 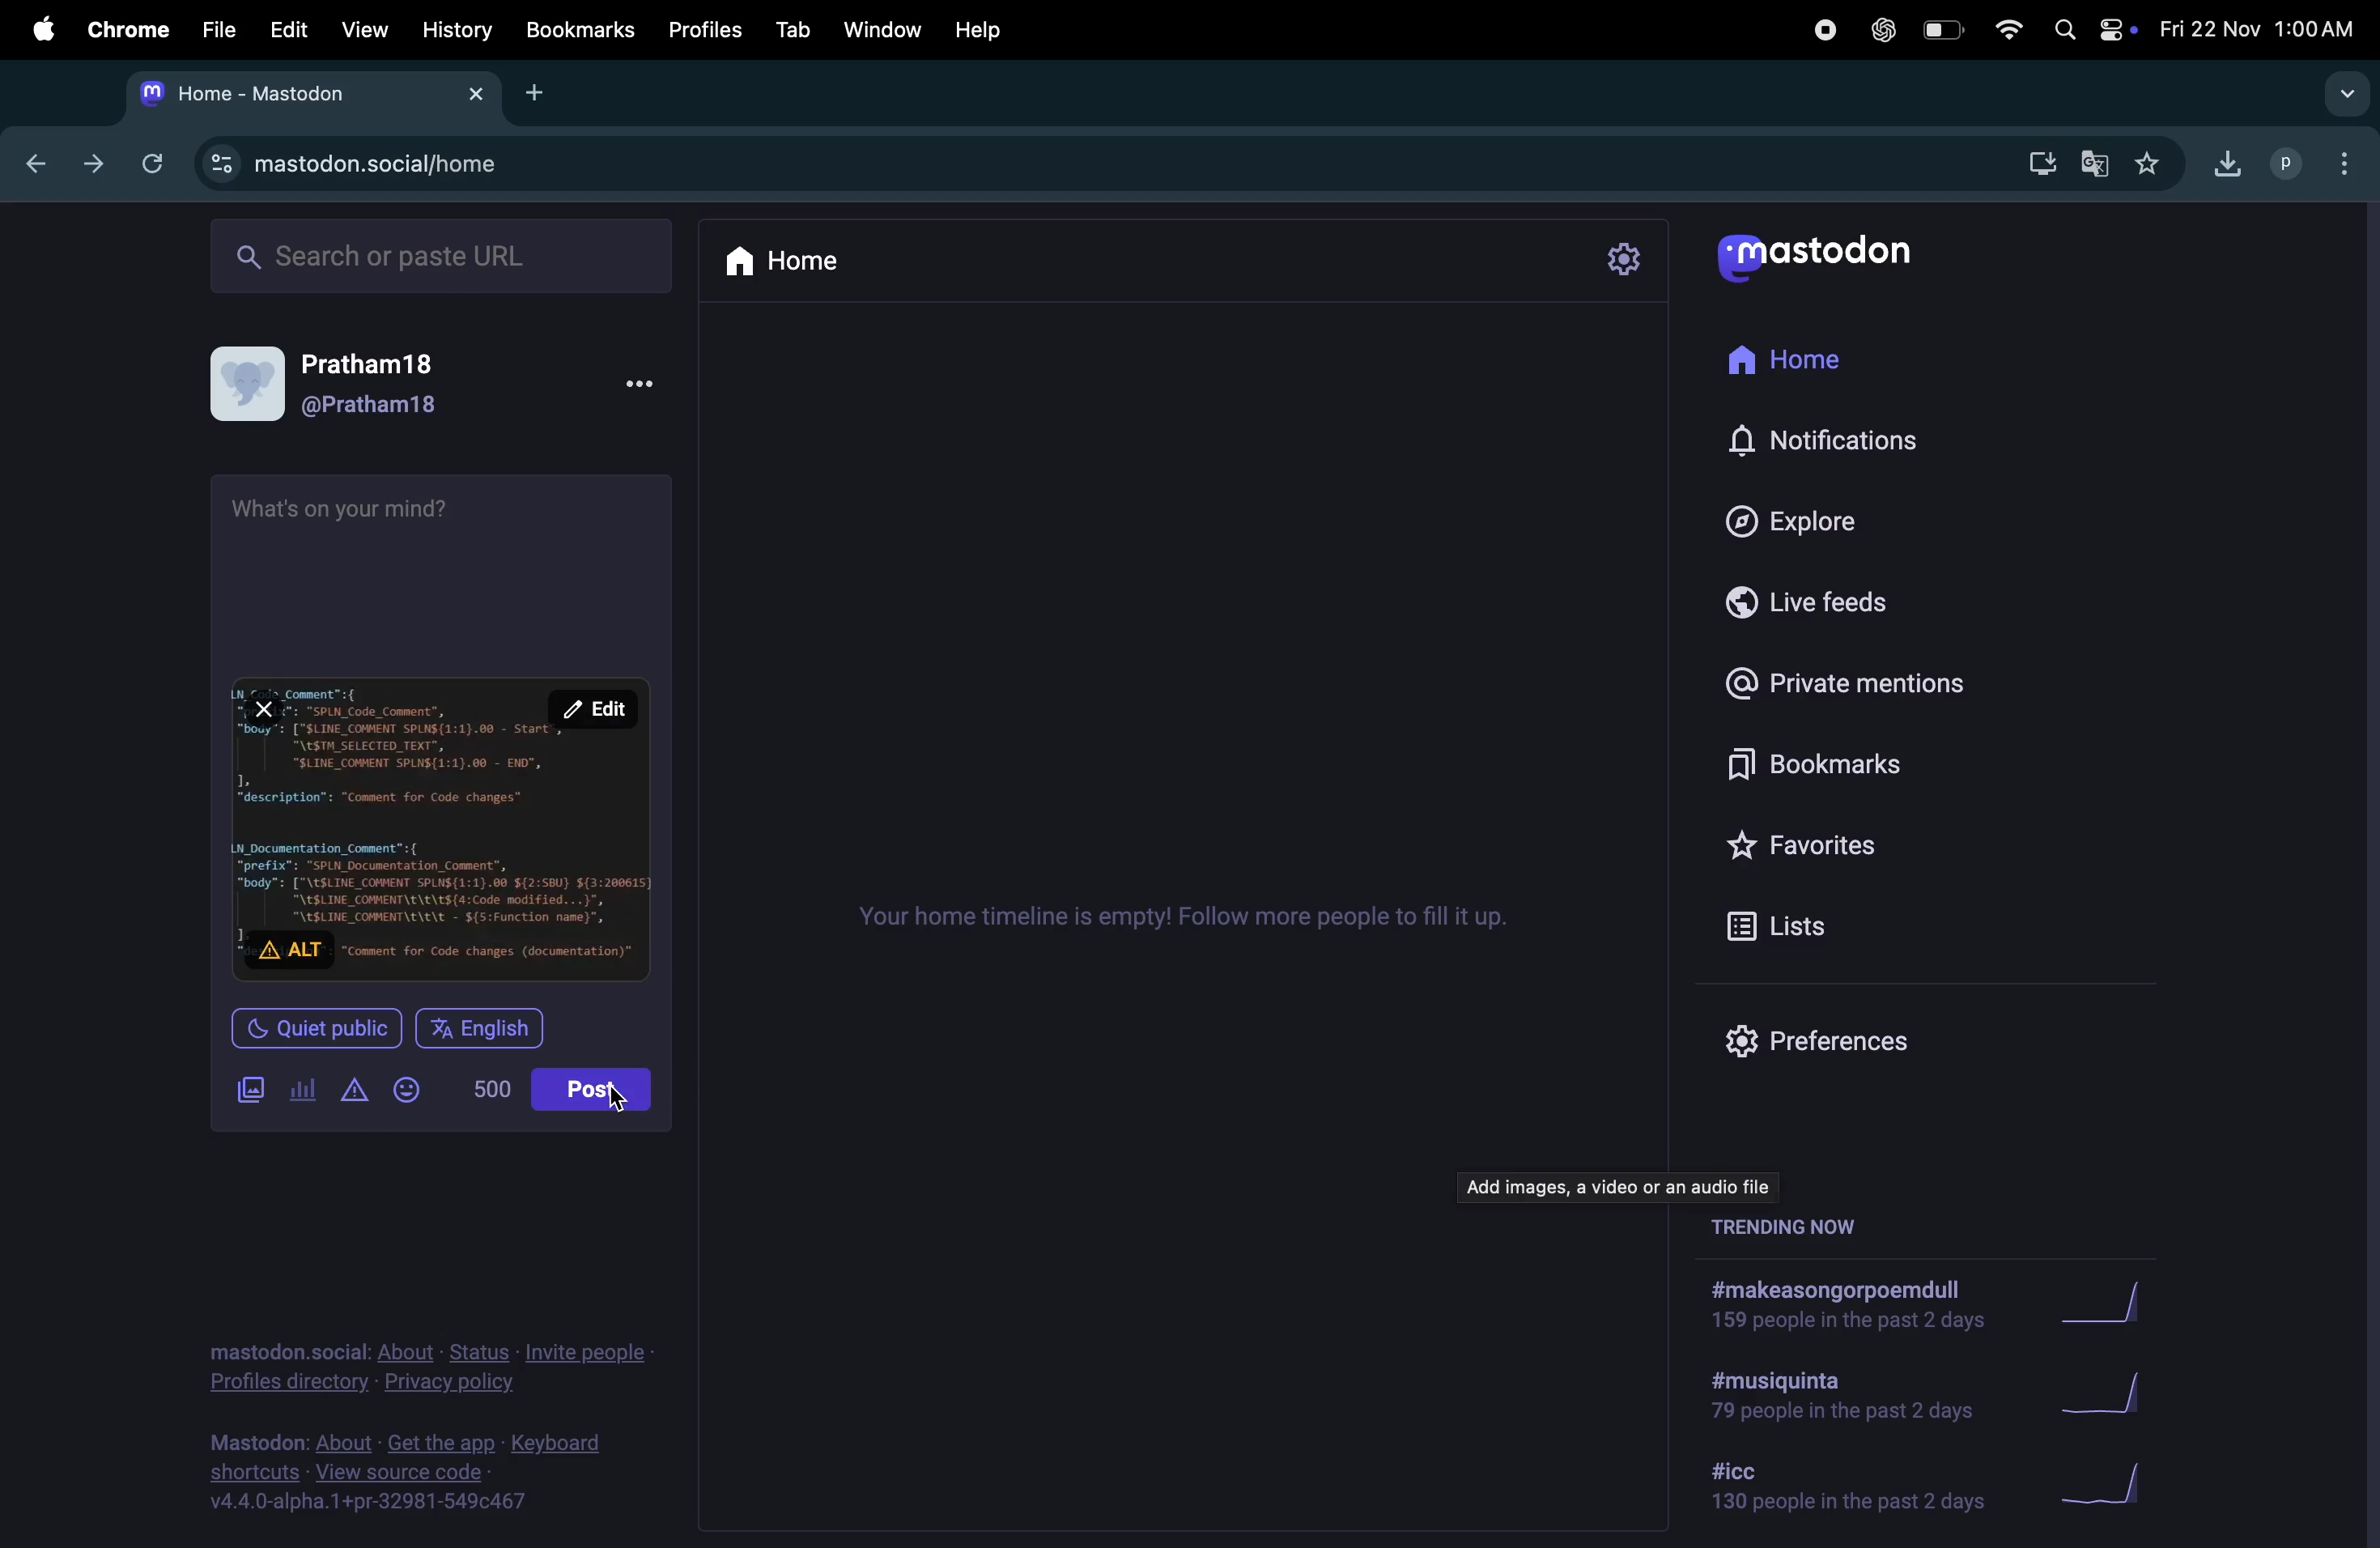 What do you see at coordinates (38, 166) in the screenshot?
I see `previous tab` at bounding box center [38, 166].